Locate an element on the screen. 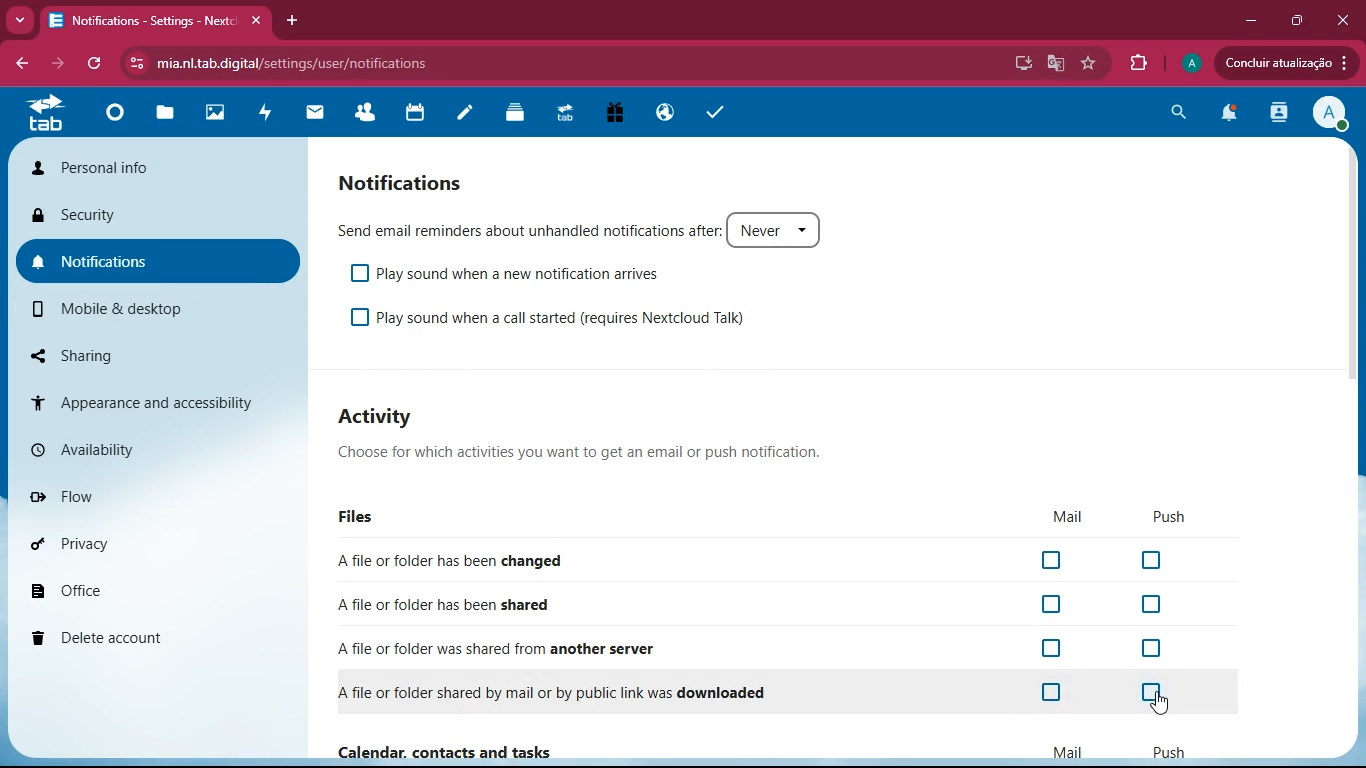 The height and width of the screenshot is (768, 1366). Notifications - Settings - Nextc is located at coordinates (159, 22).